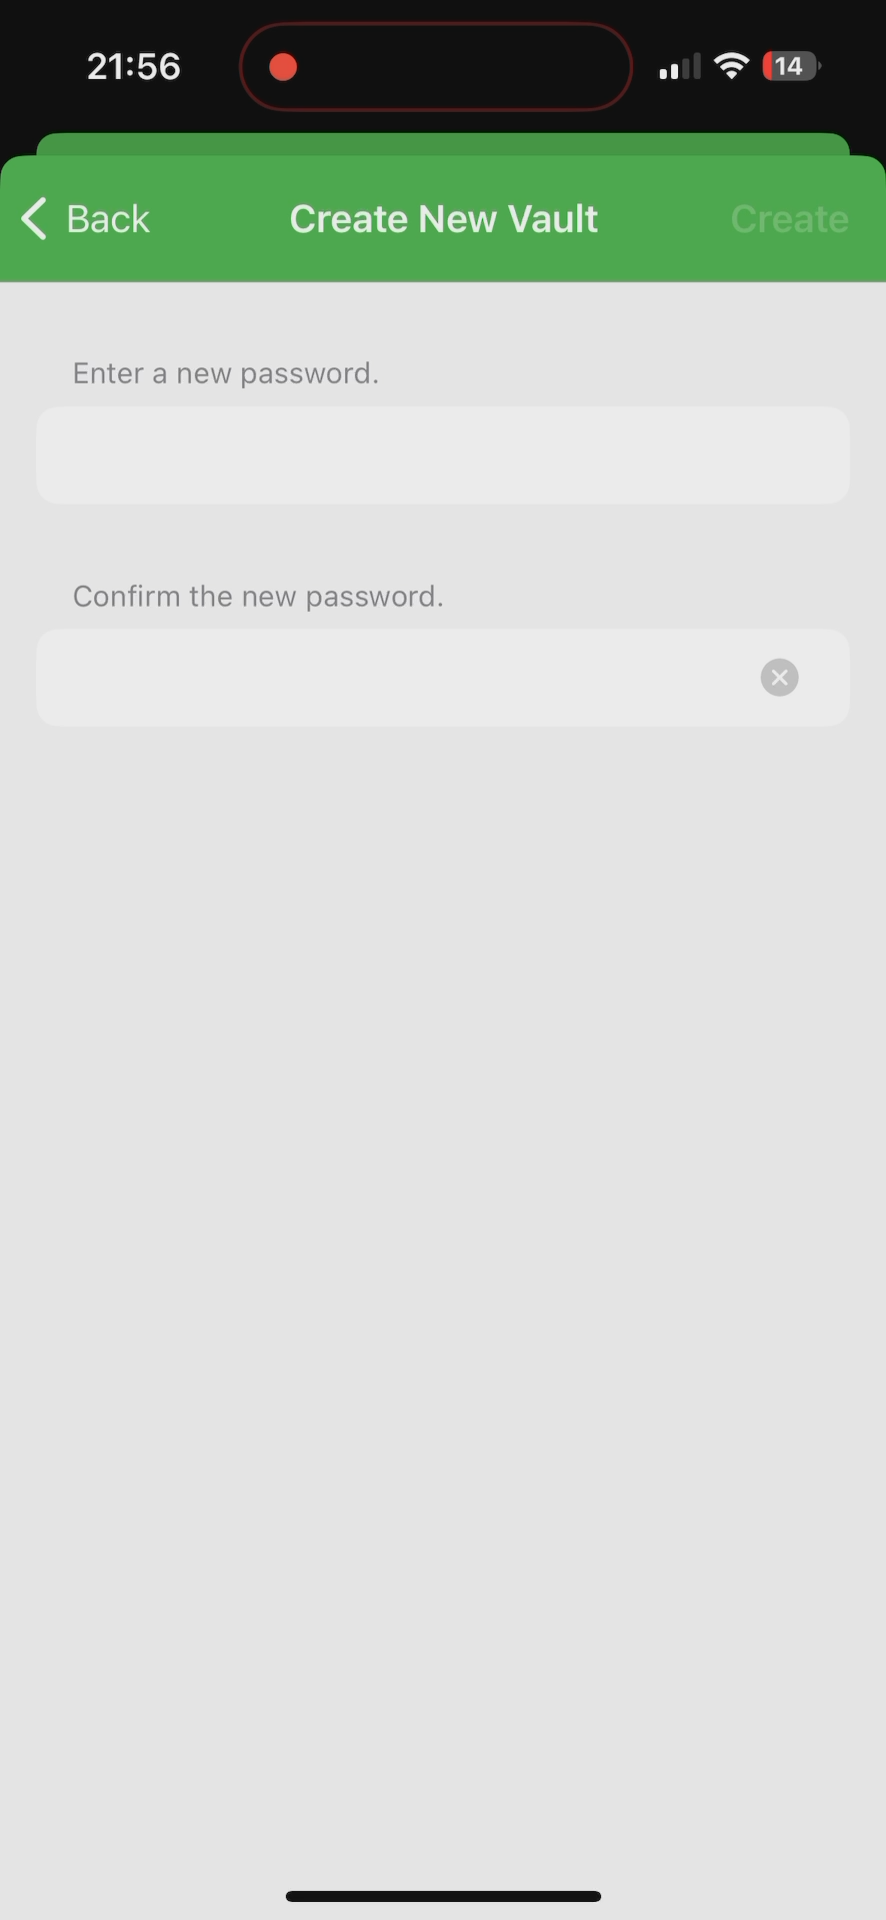  I want to click on close, so click(793, 676).